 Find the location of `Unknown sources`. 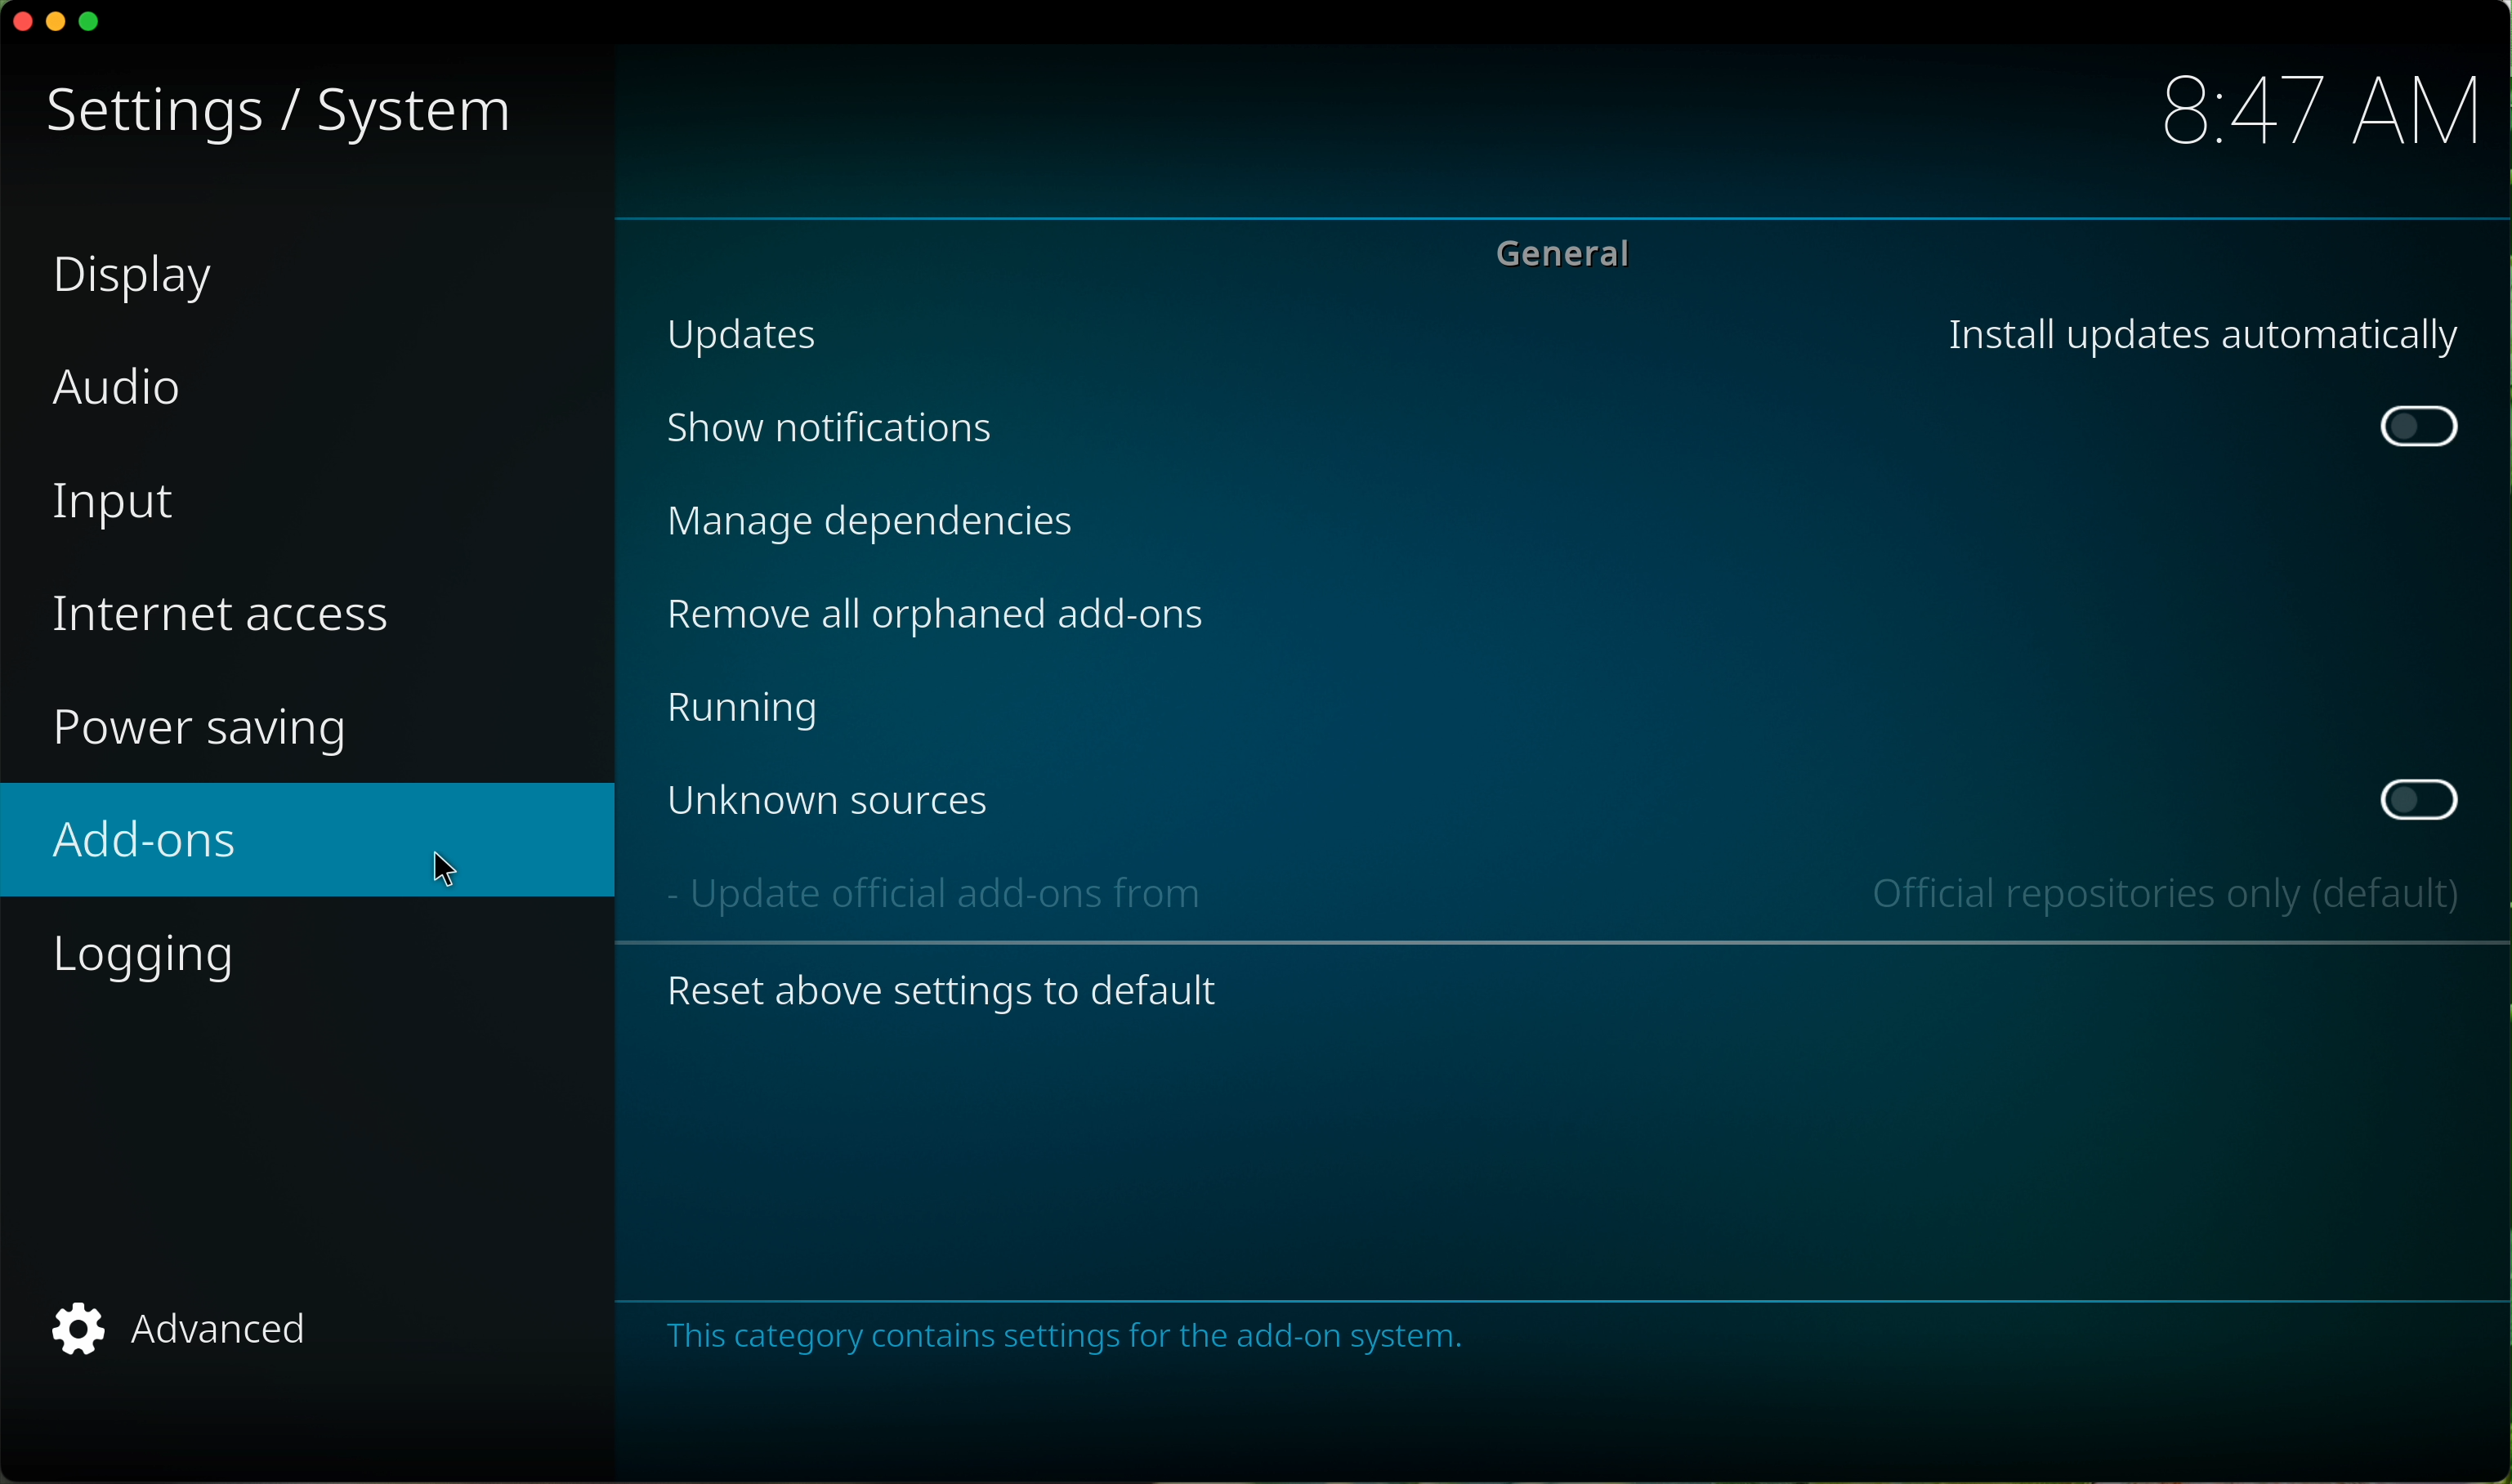

Unknown sources is located at coordinates (1572, 810).